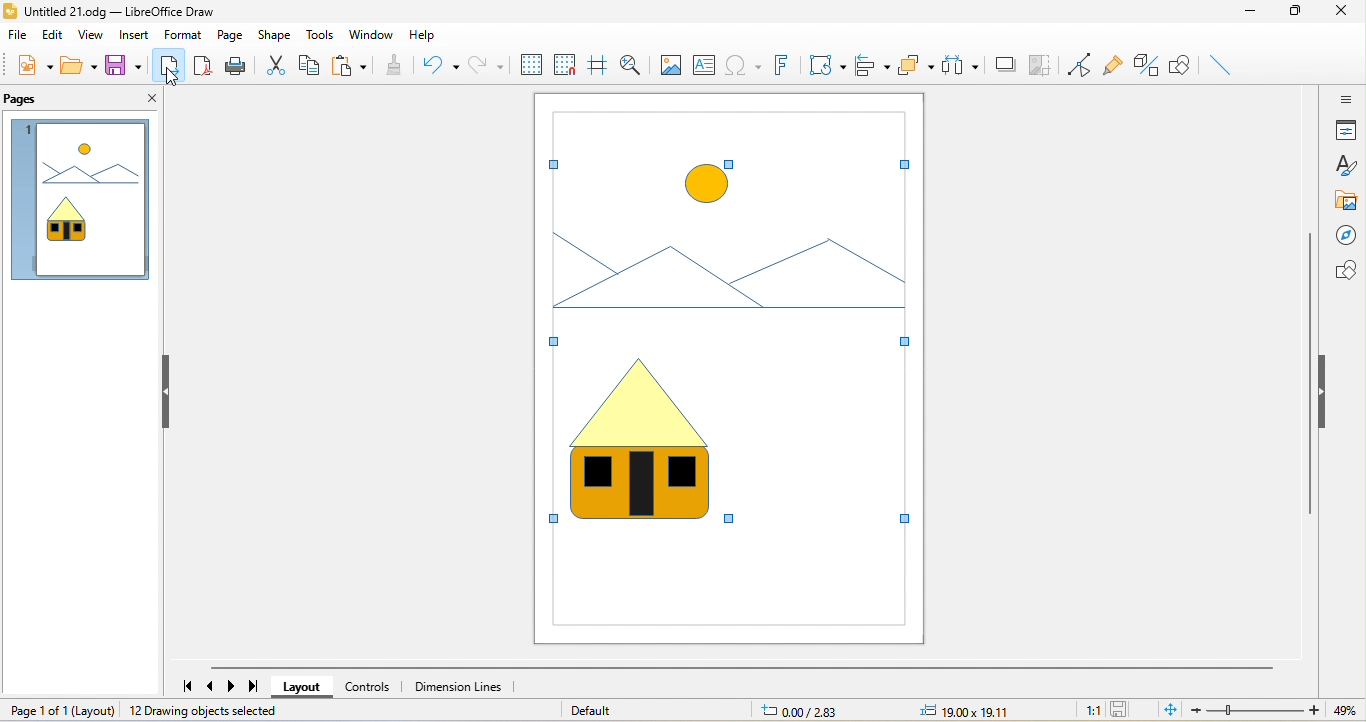 The width and height of the screenshot is (1366, 722). What do you see at coordinates (1344, 237) in the screenshot?
I see `navigator` at bounding box center [1344, 237].